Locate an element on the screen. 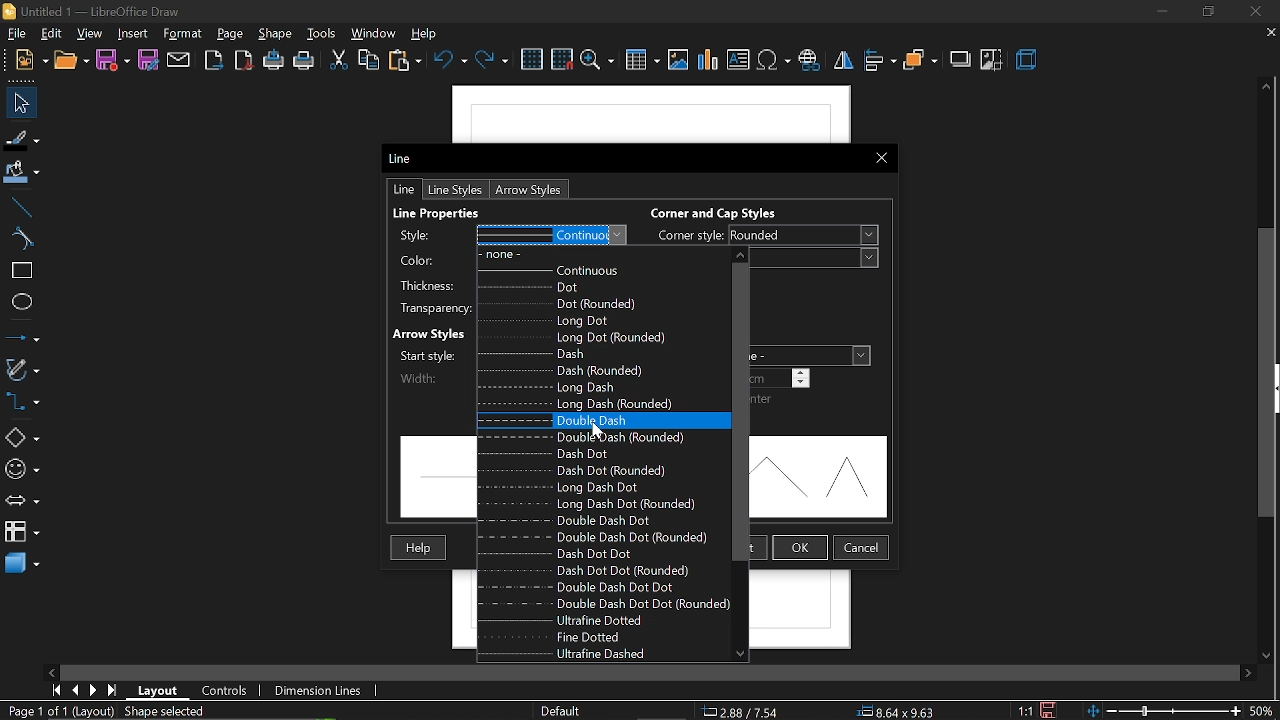  transparency is located at coordinates (430, 308).